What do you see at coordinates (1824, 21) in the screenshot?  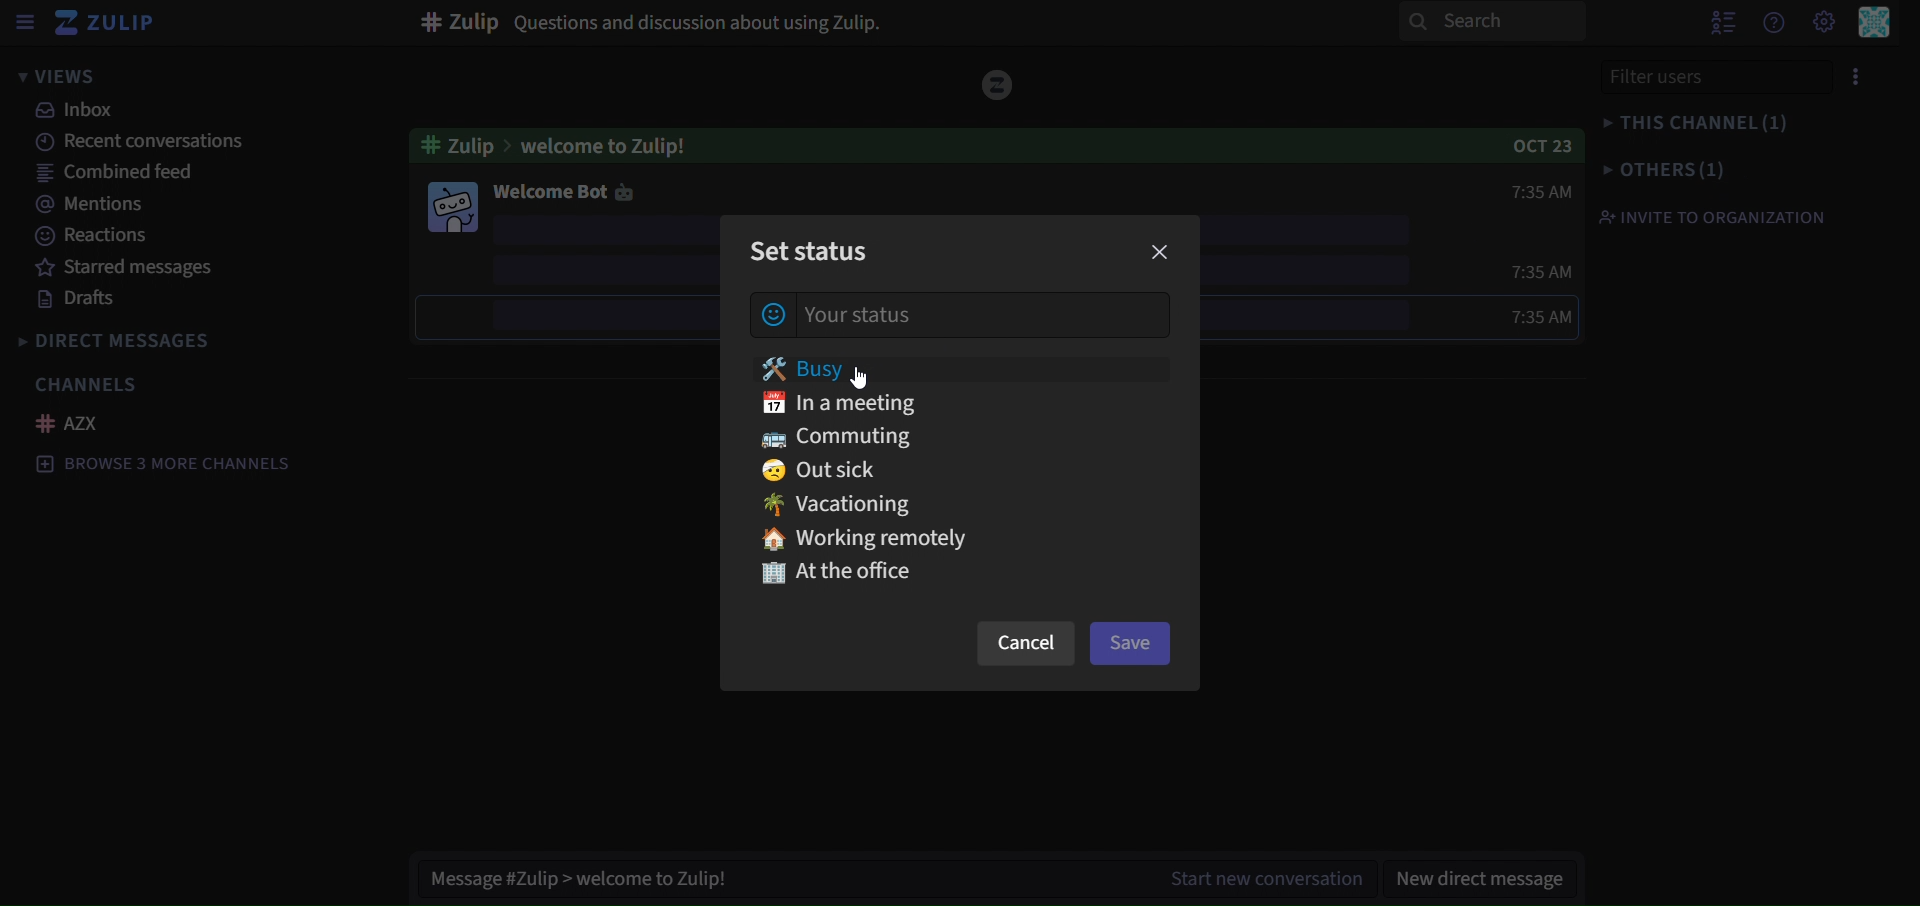 I see `main menu` at bounding box center [1824, 21].